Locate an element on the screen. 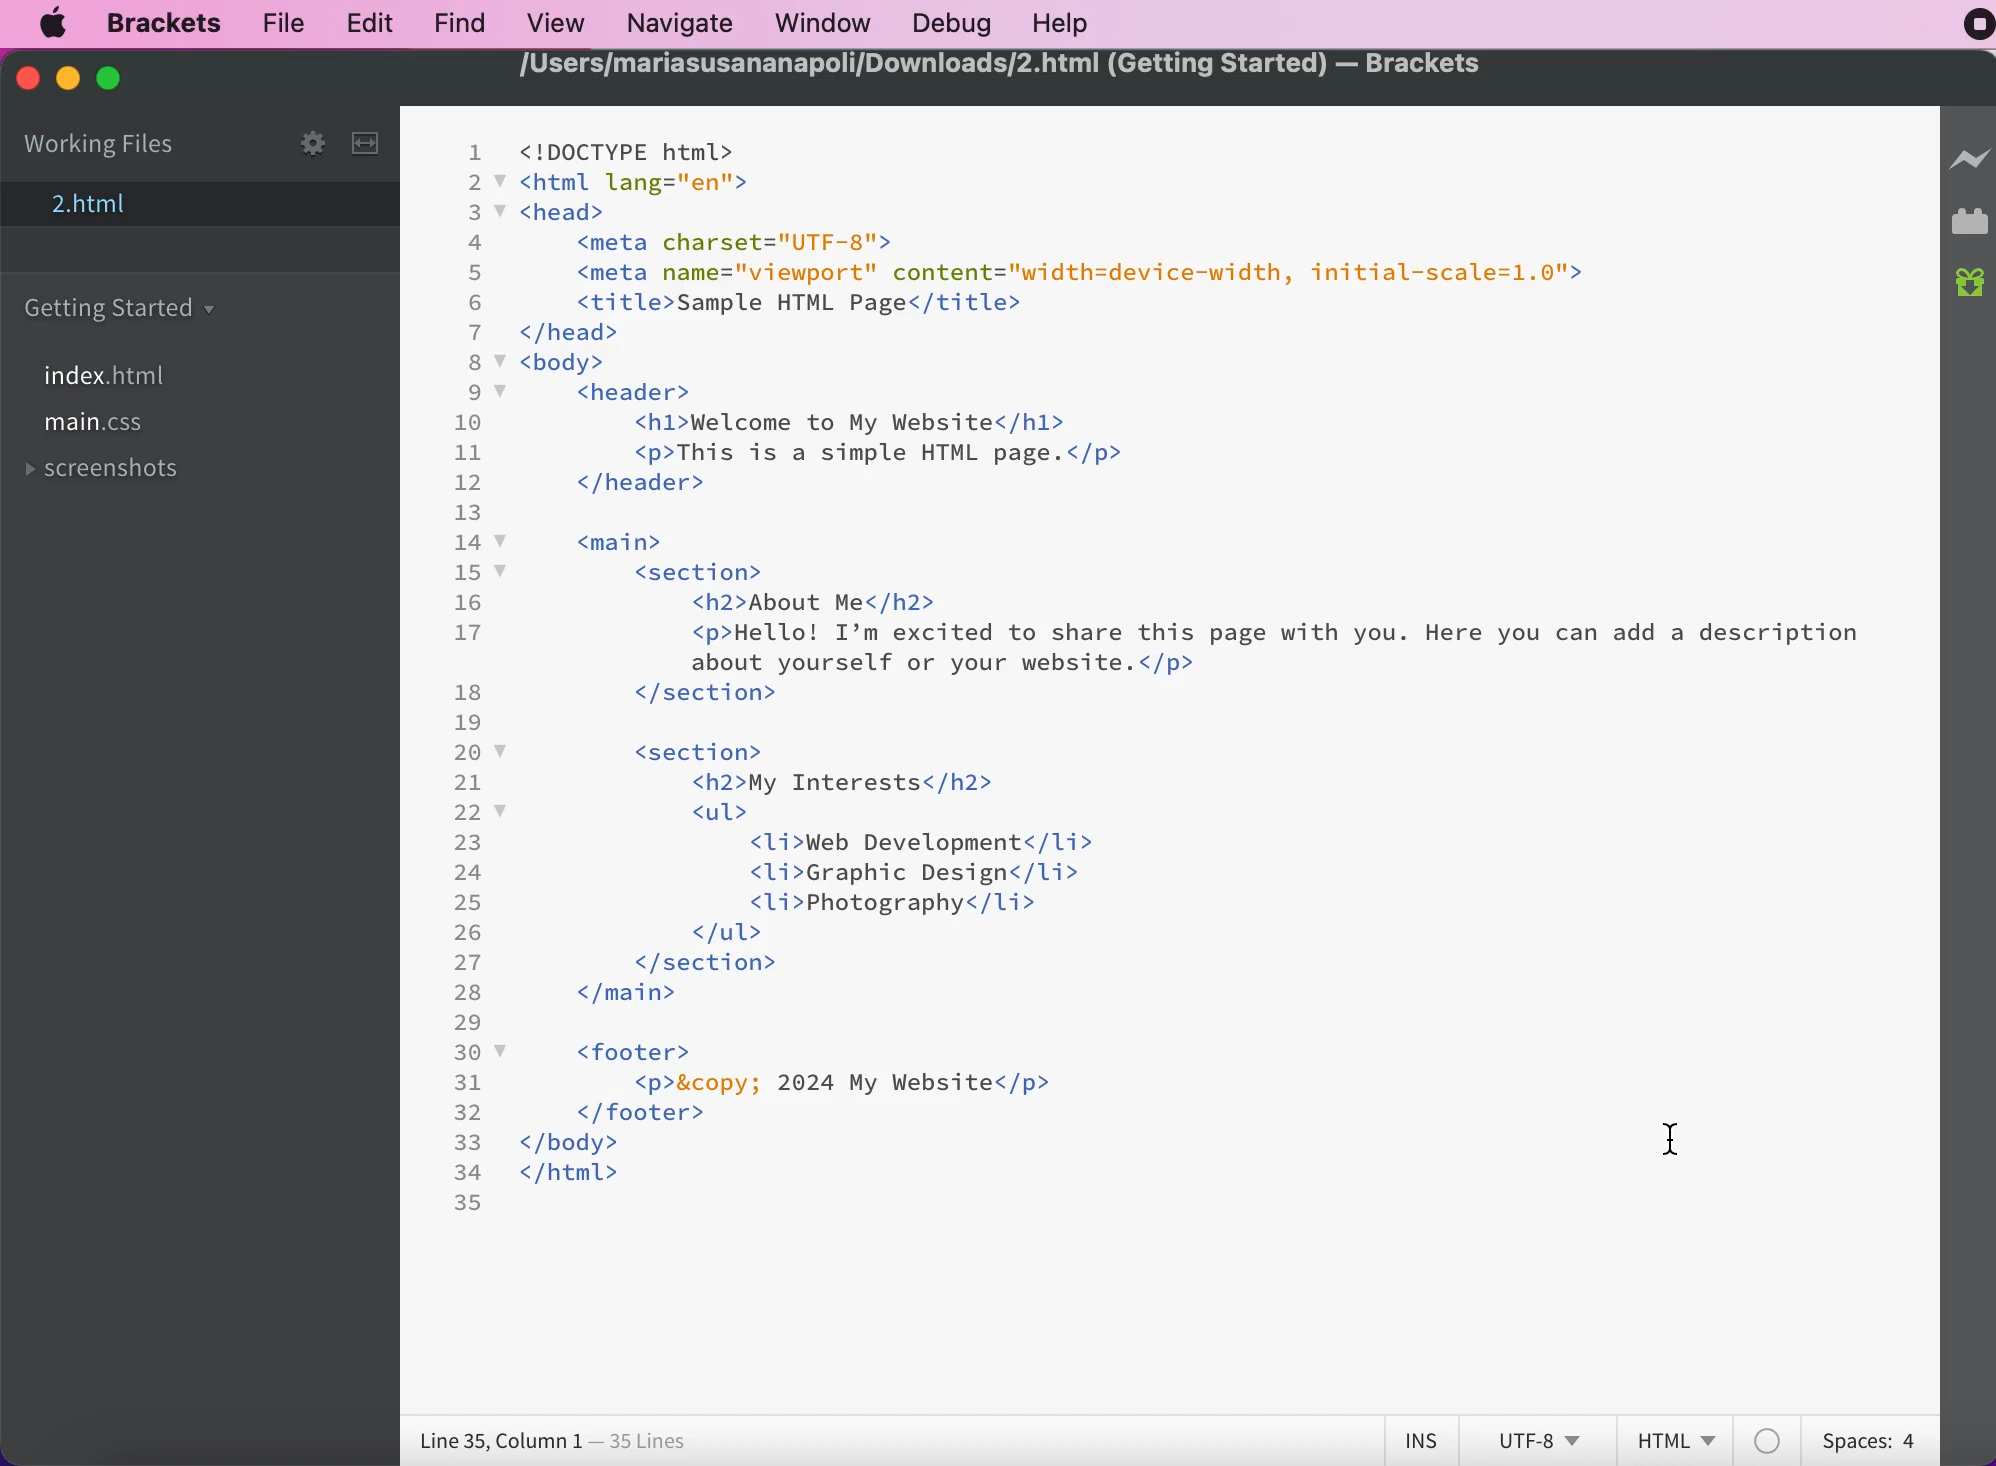  brackets is located at coordinates (167, 21).